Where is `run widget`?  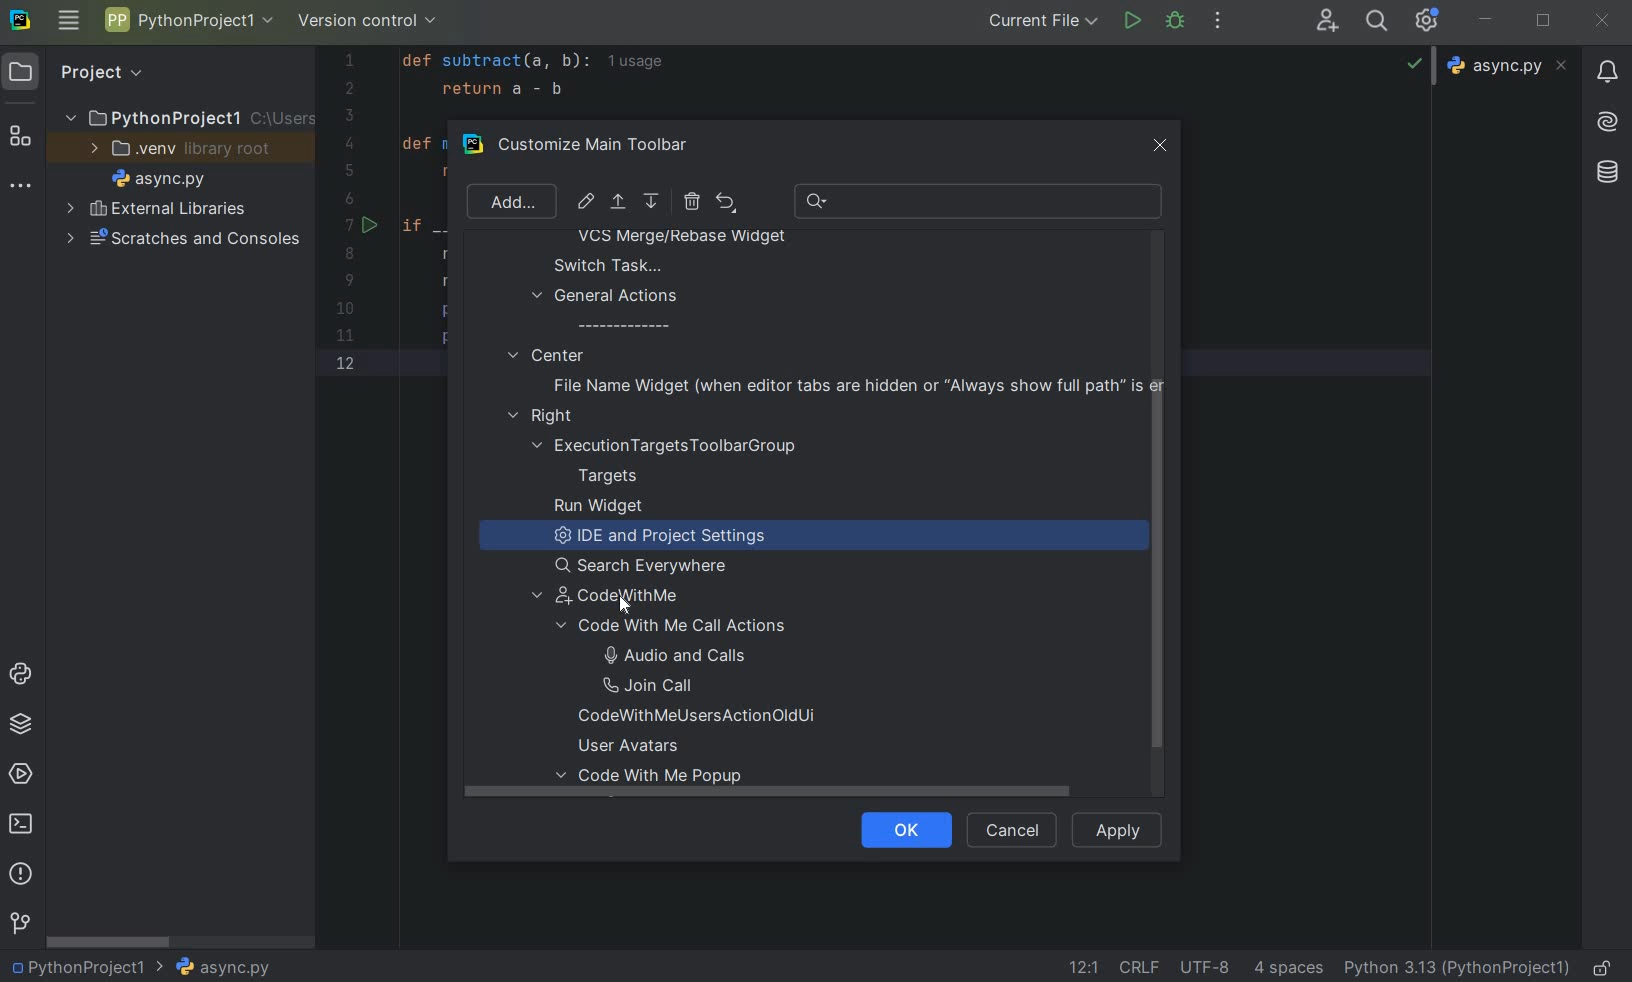
run widget is located at coordinates (599, 507).